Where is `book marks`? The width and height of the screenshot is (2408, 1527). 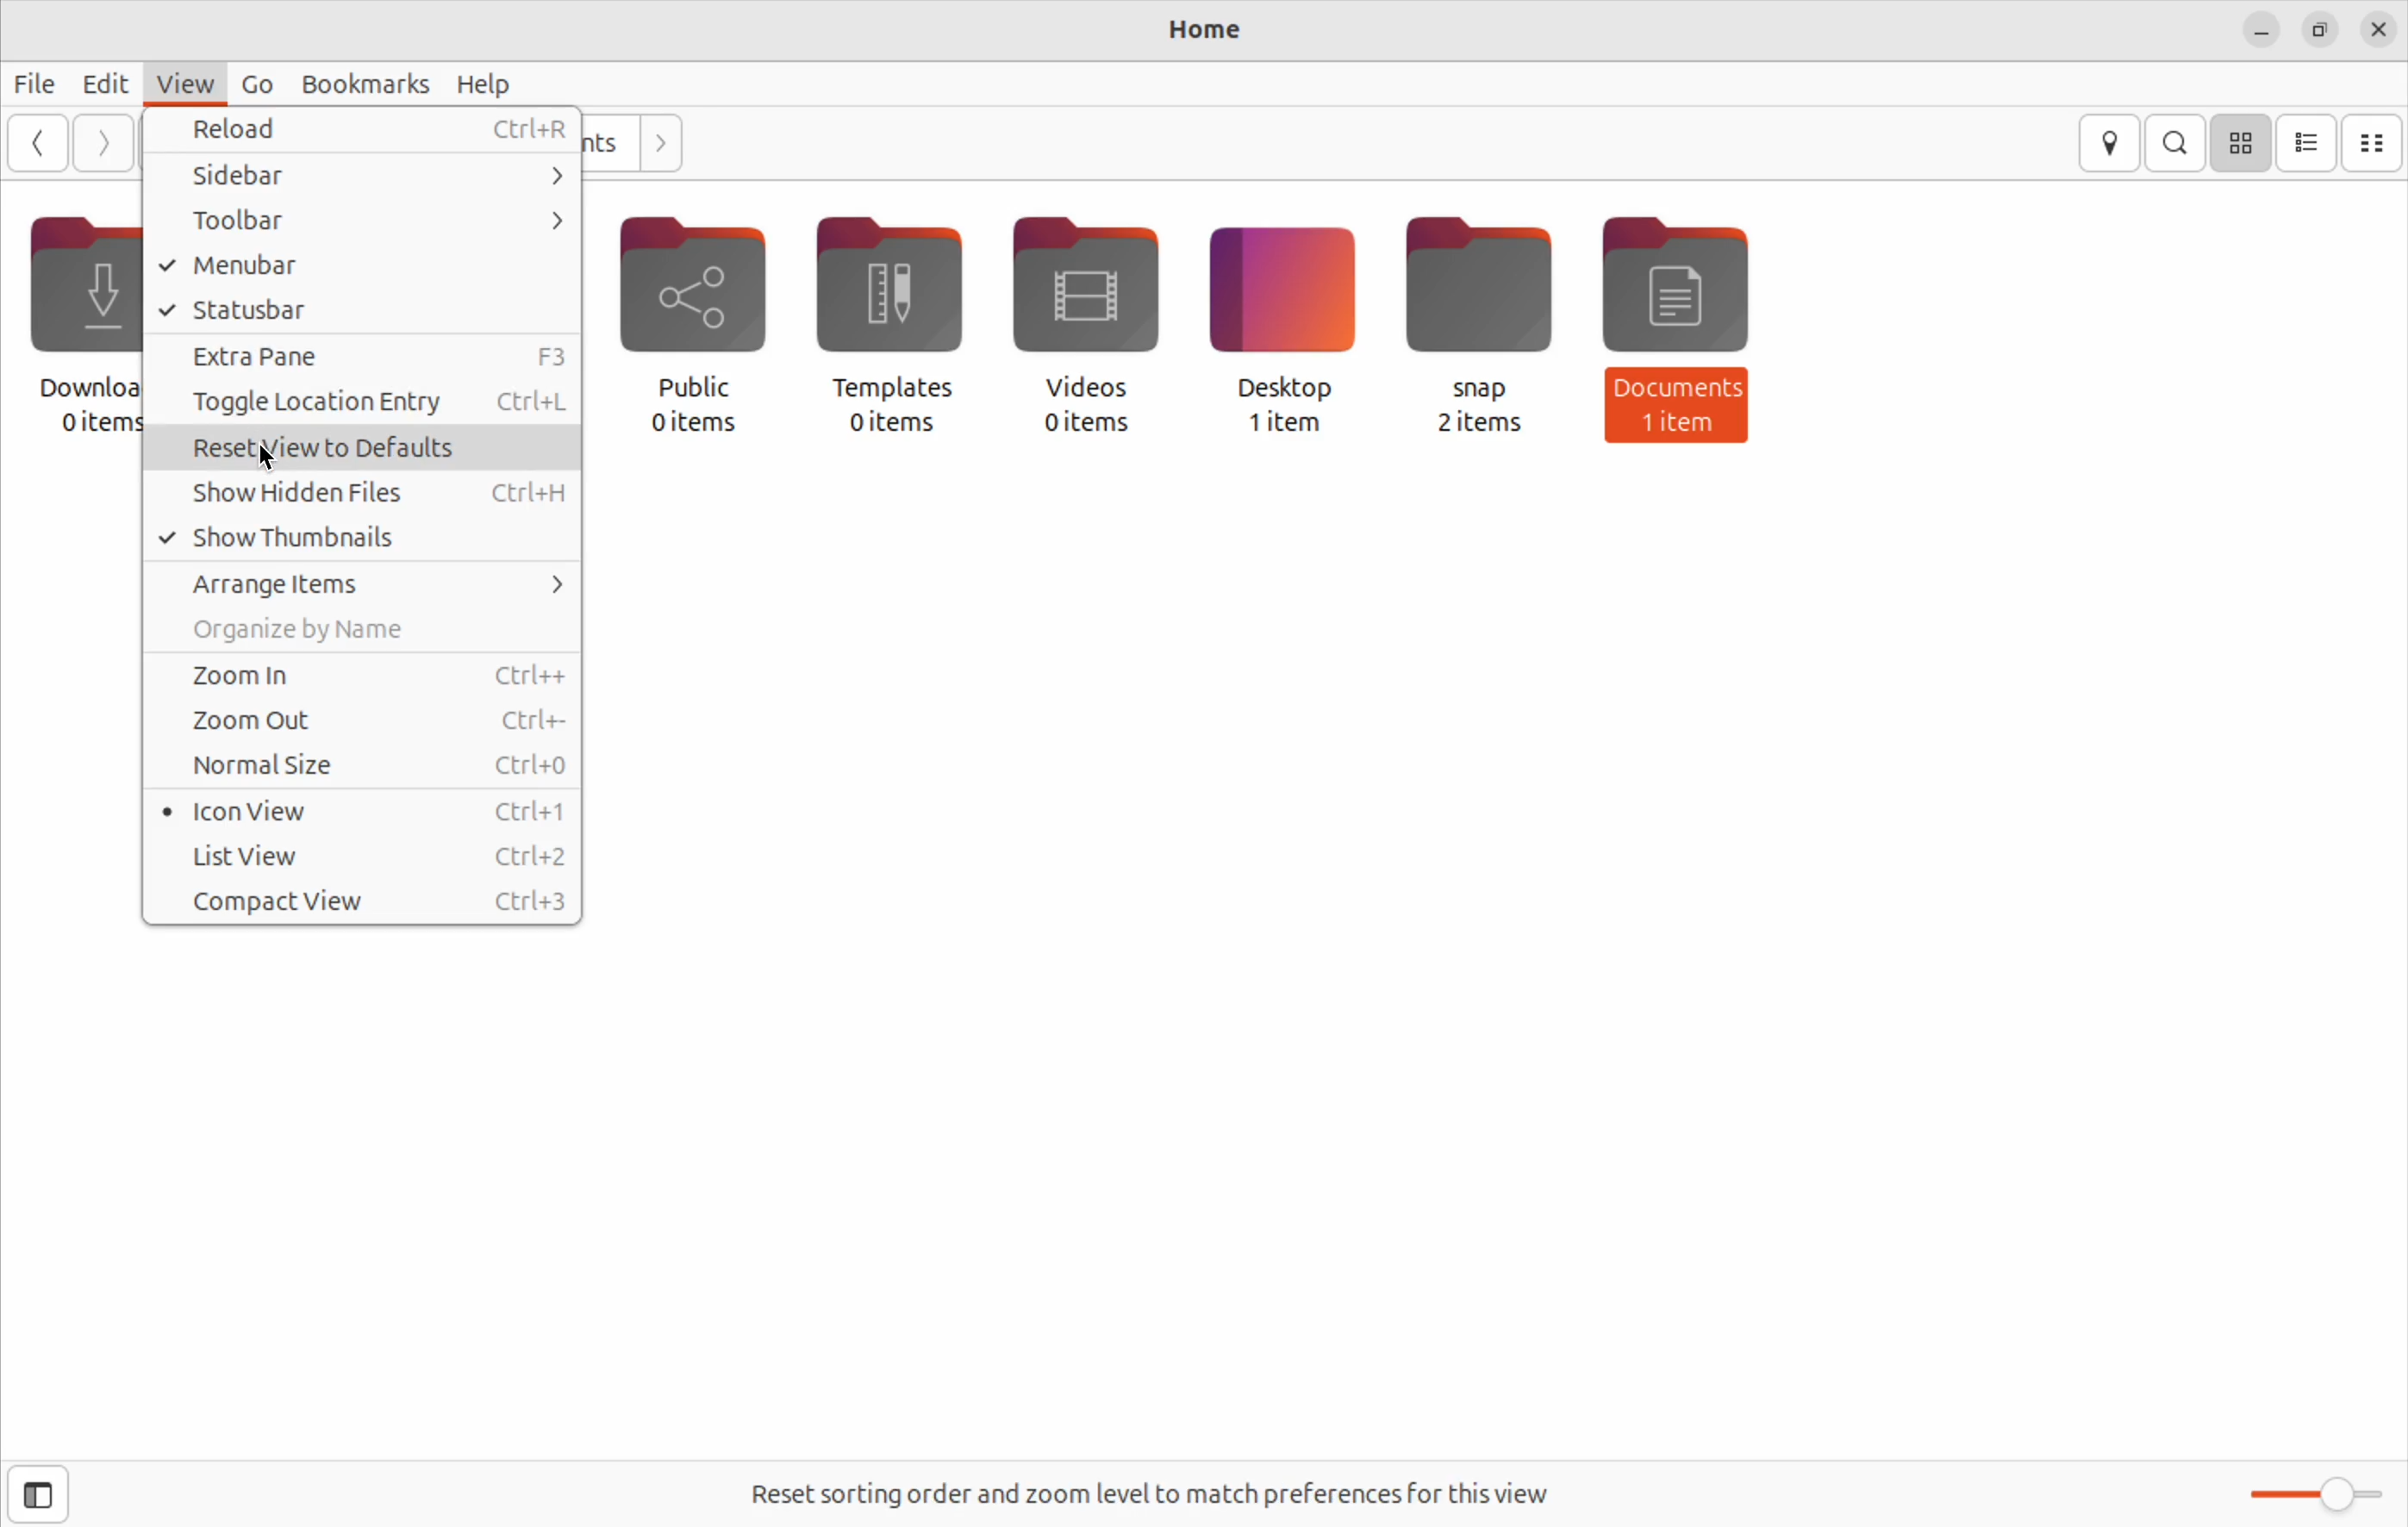
book marks is located at coordinates (371, 82).